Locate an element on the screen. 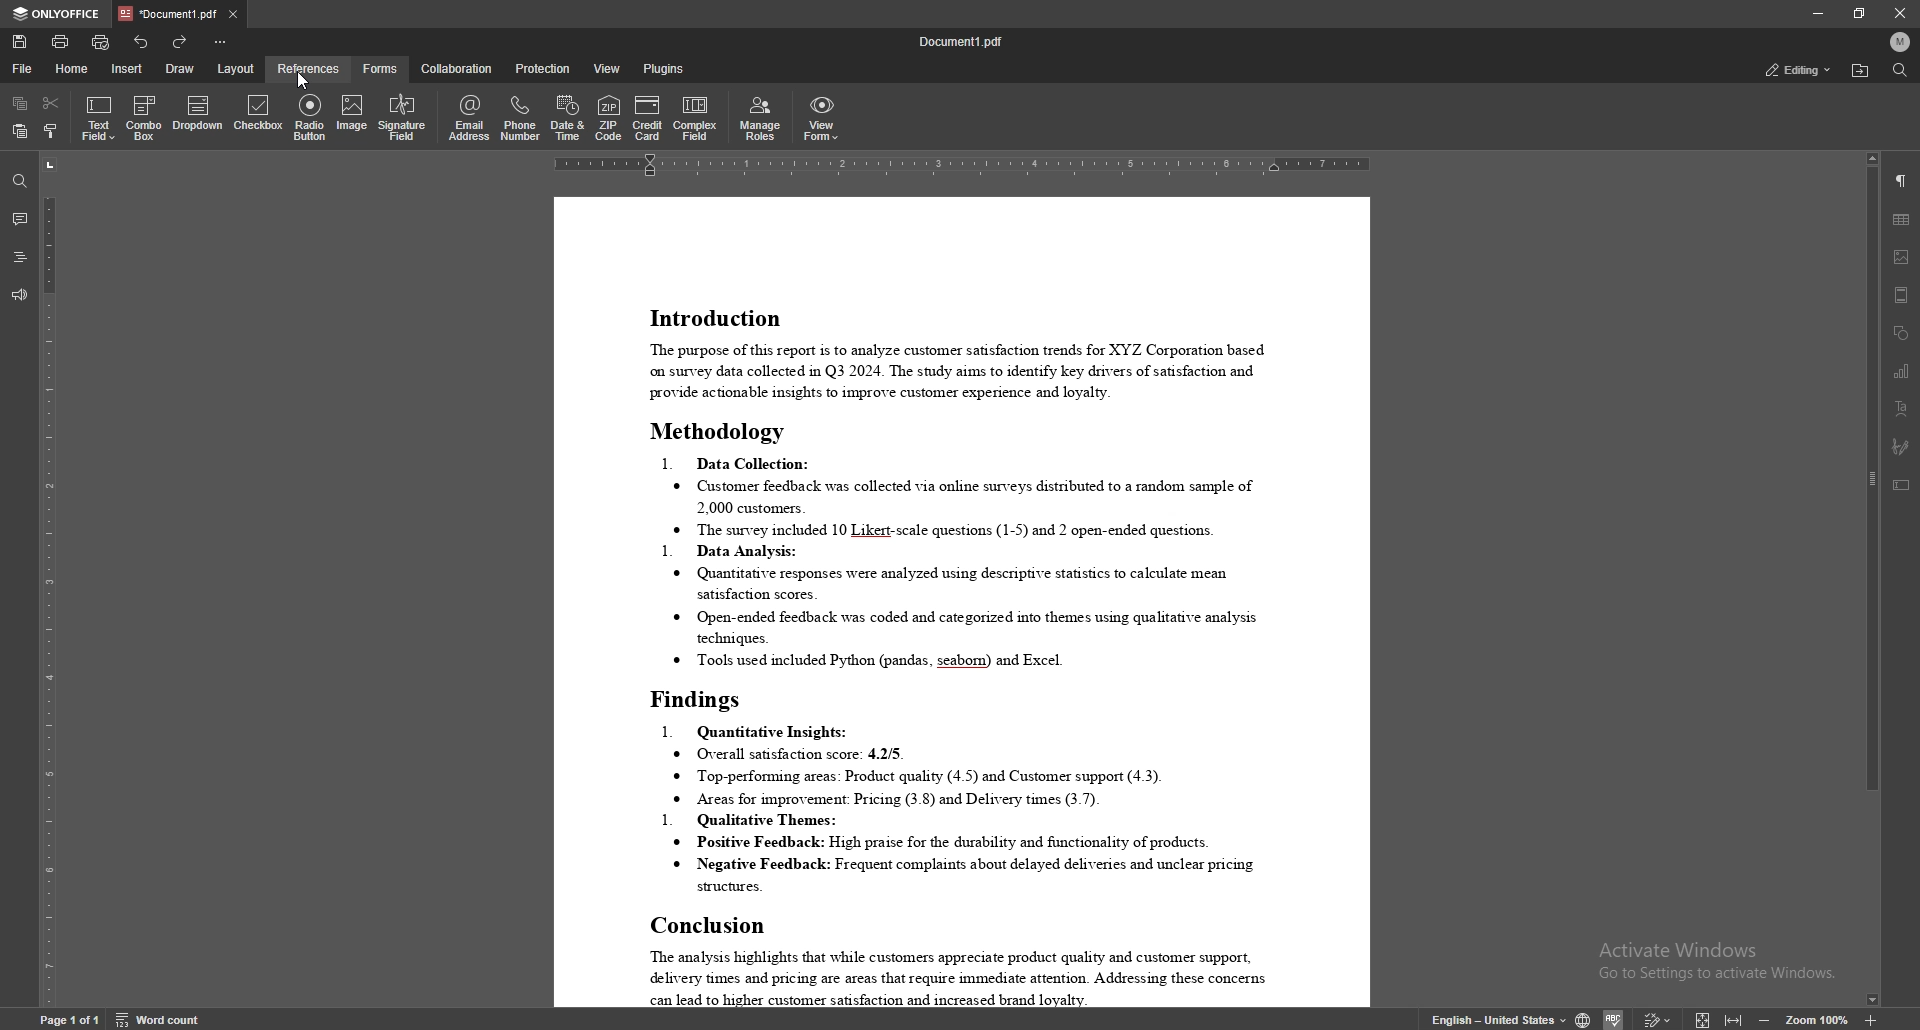 Image resolution: width=1920 pixels, height=1030 pixels. view form is located at coordinates (822, 118).